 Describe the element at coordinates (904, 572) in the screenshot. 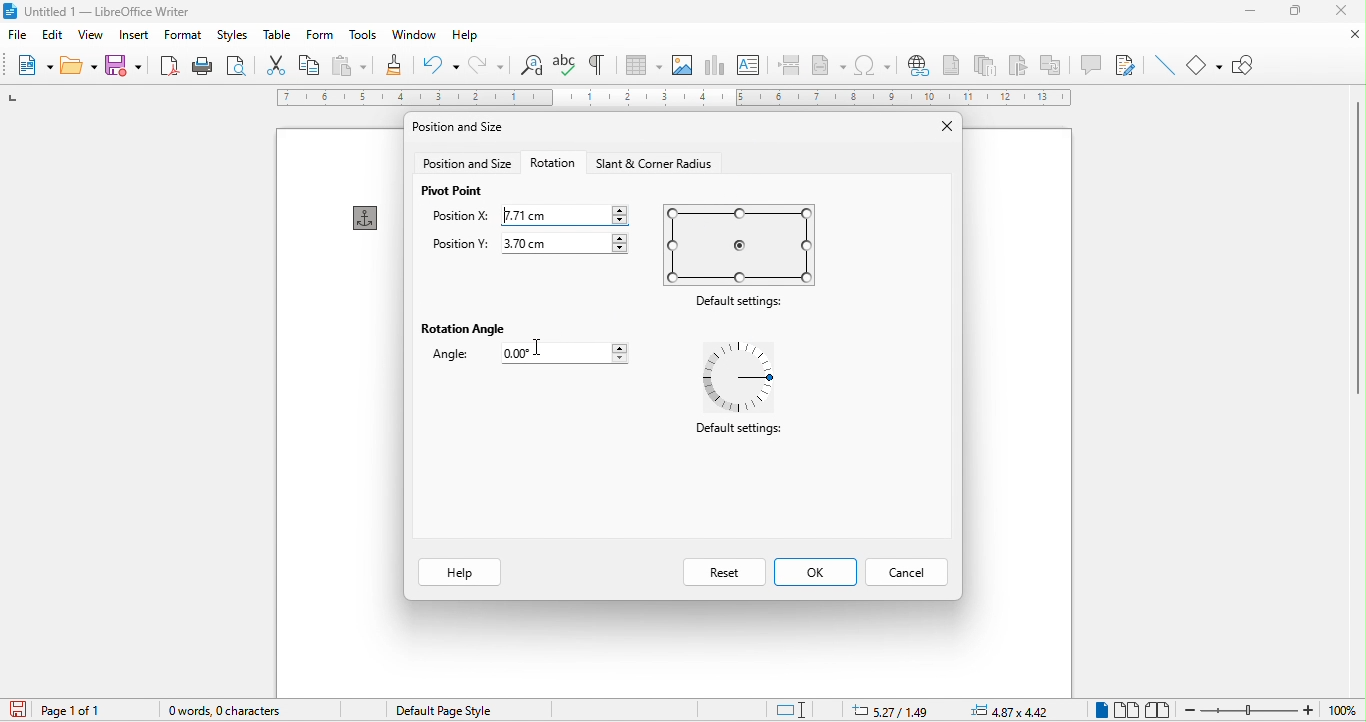

I see `cancel` at that location.